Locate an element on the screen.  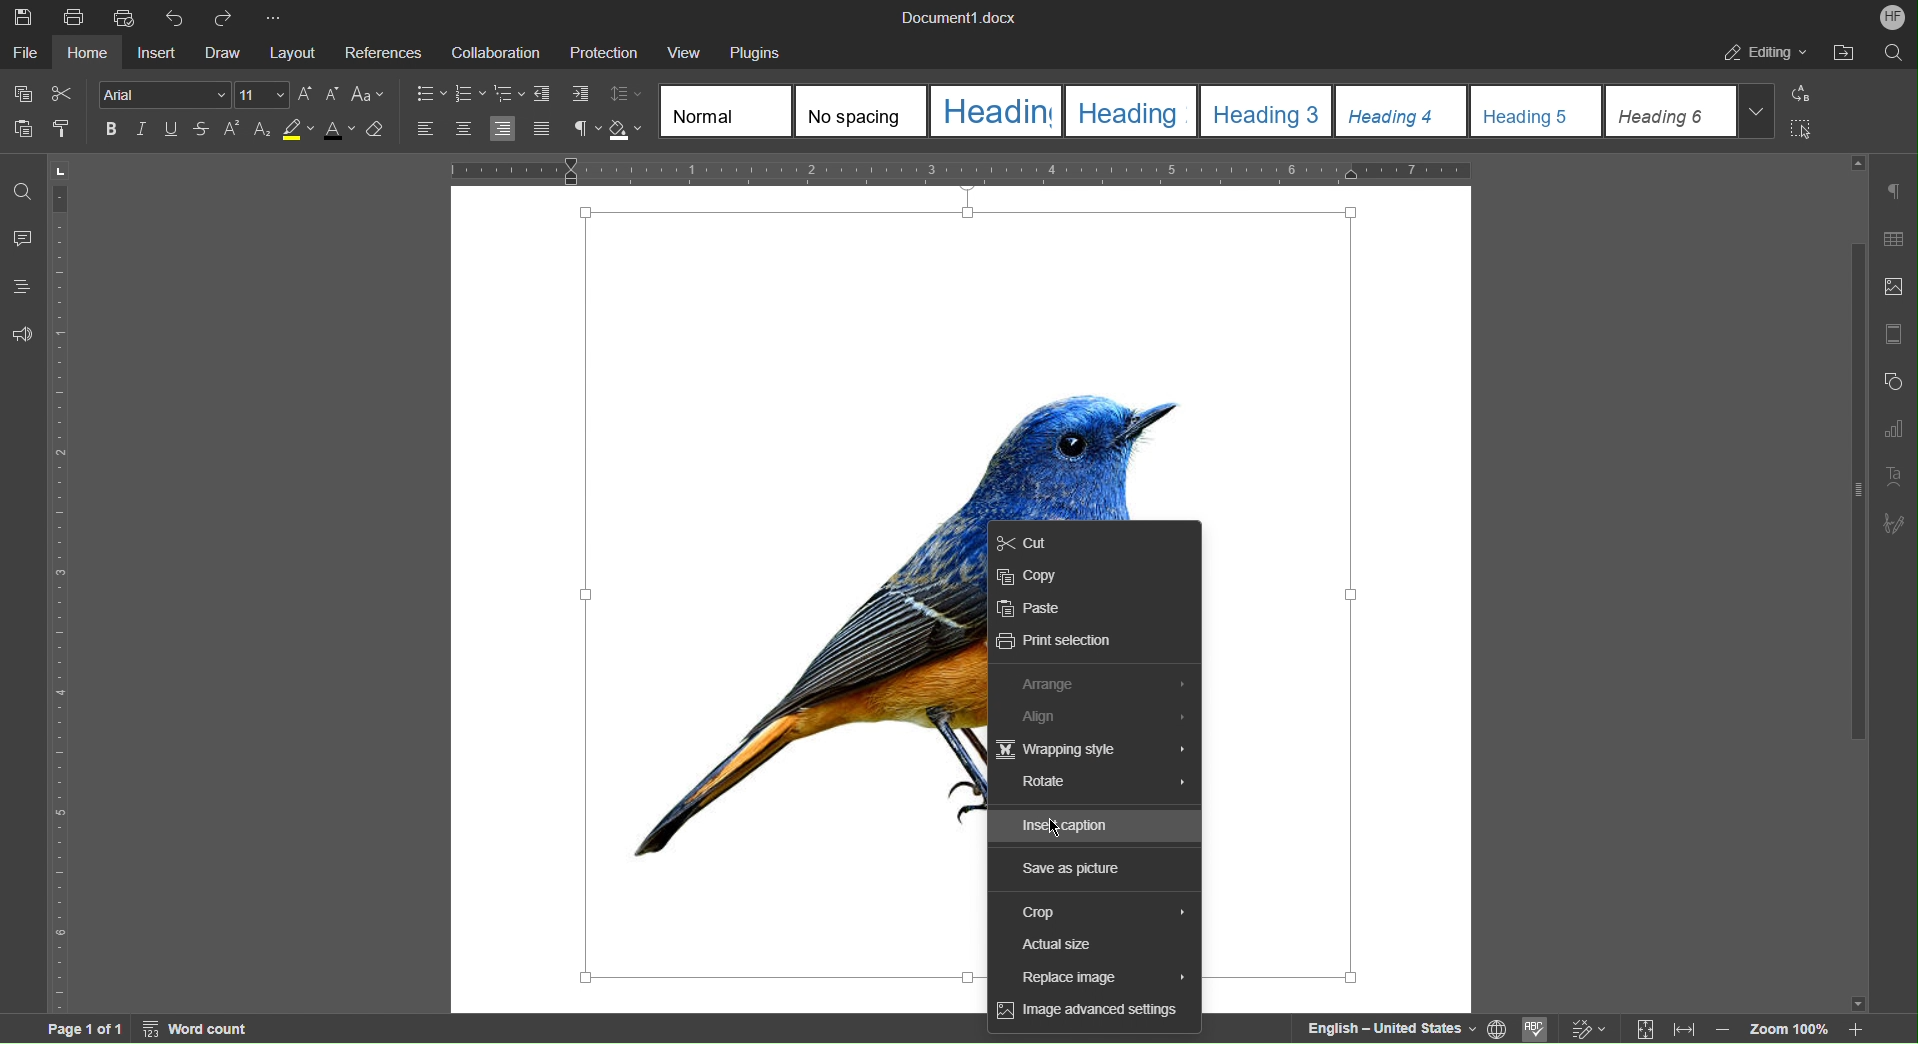
Heading 6 is located at coordinates (1669, 110).